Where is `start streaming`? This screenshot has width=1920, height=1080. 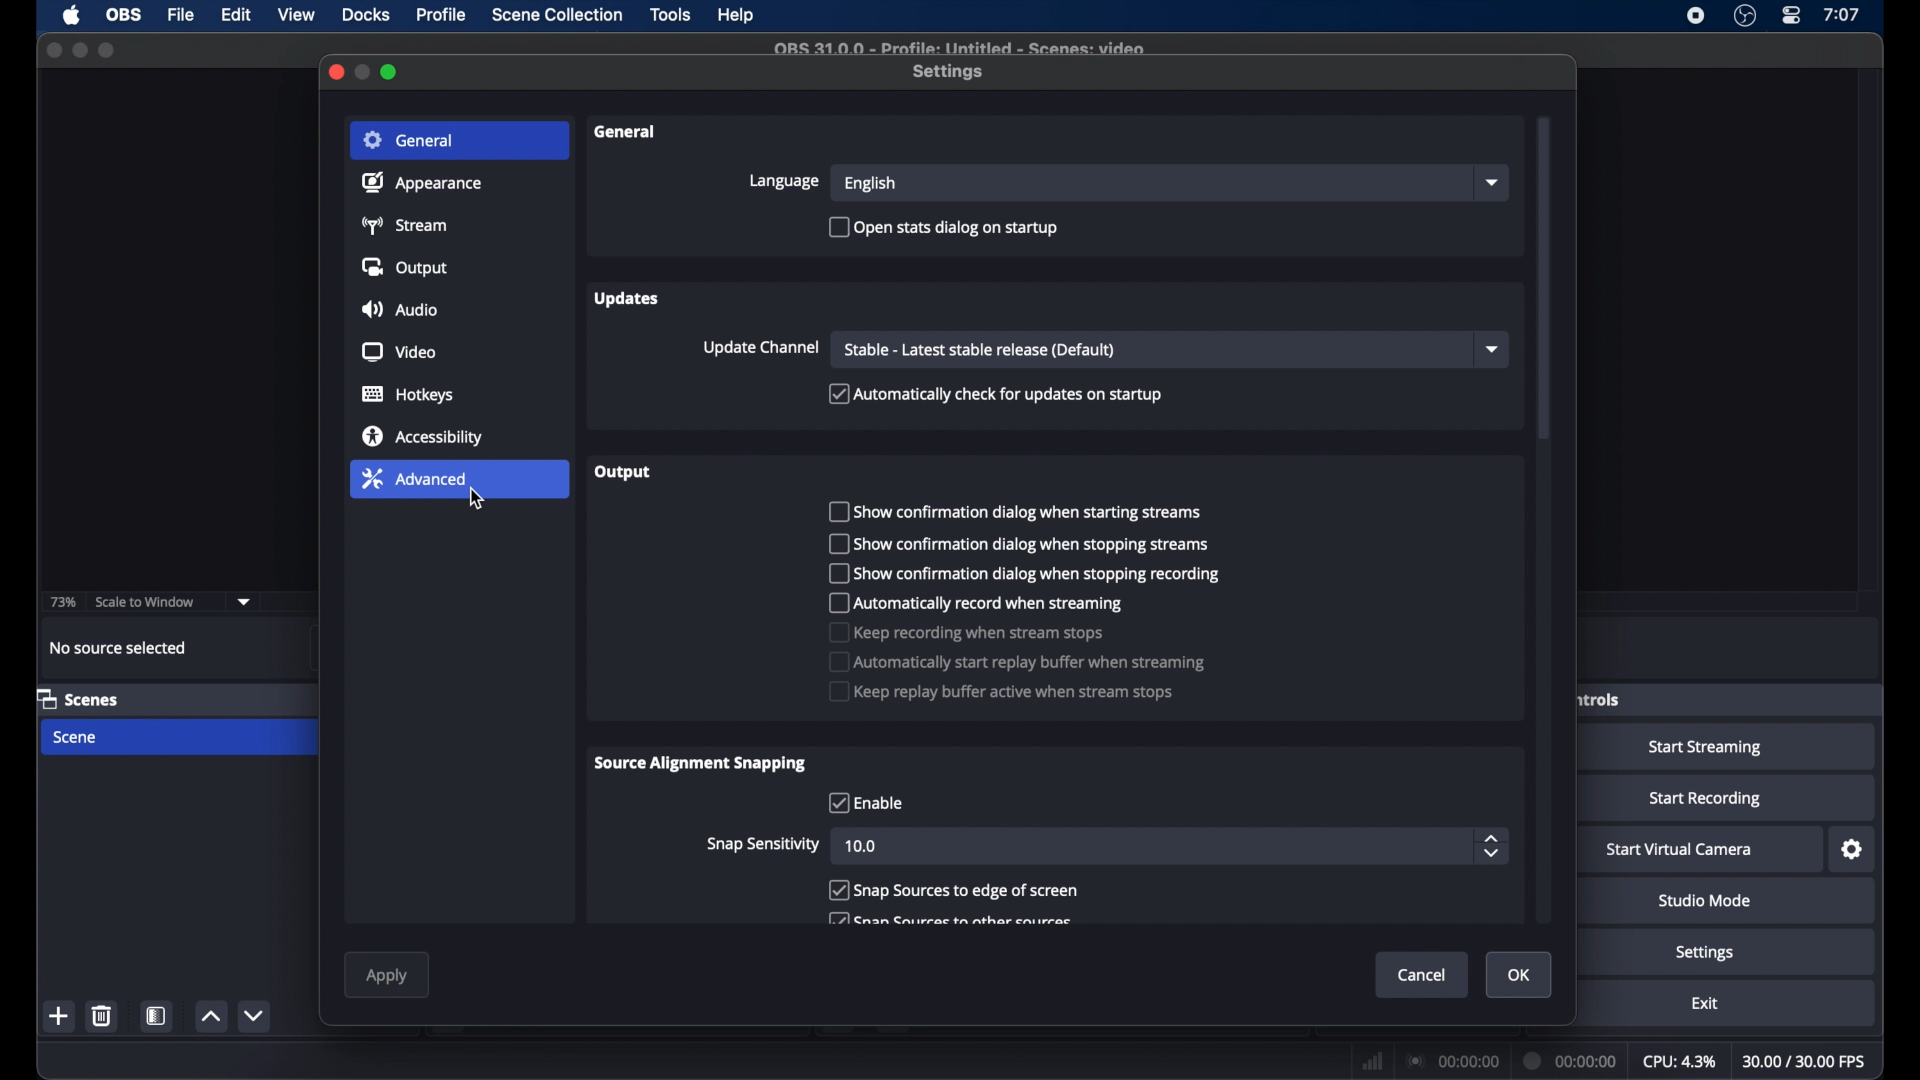
start streaming is located at coordinates (1706, 748).